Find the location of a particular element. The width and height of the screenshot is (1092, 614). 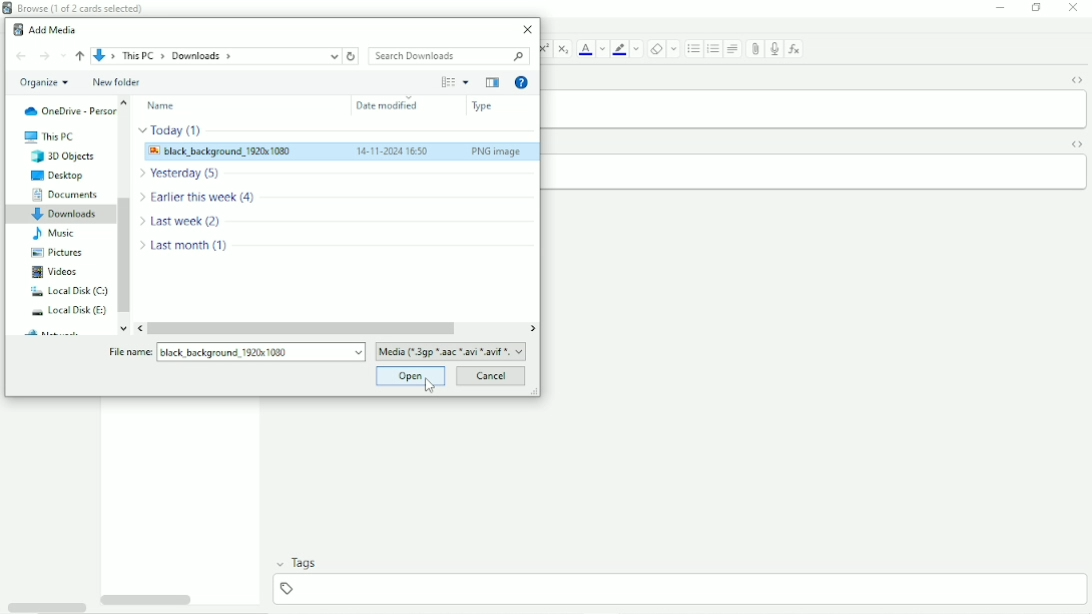

Documents is located at coordinates (65, 195).